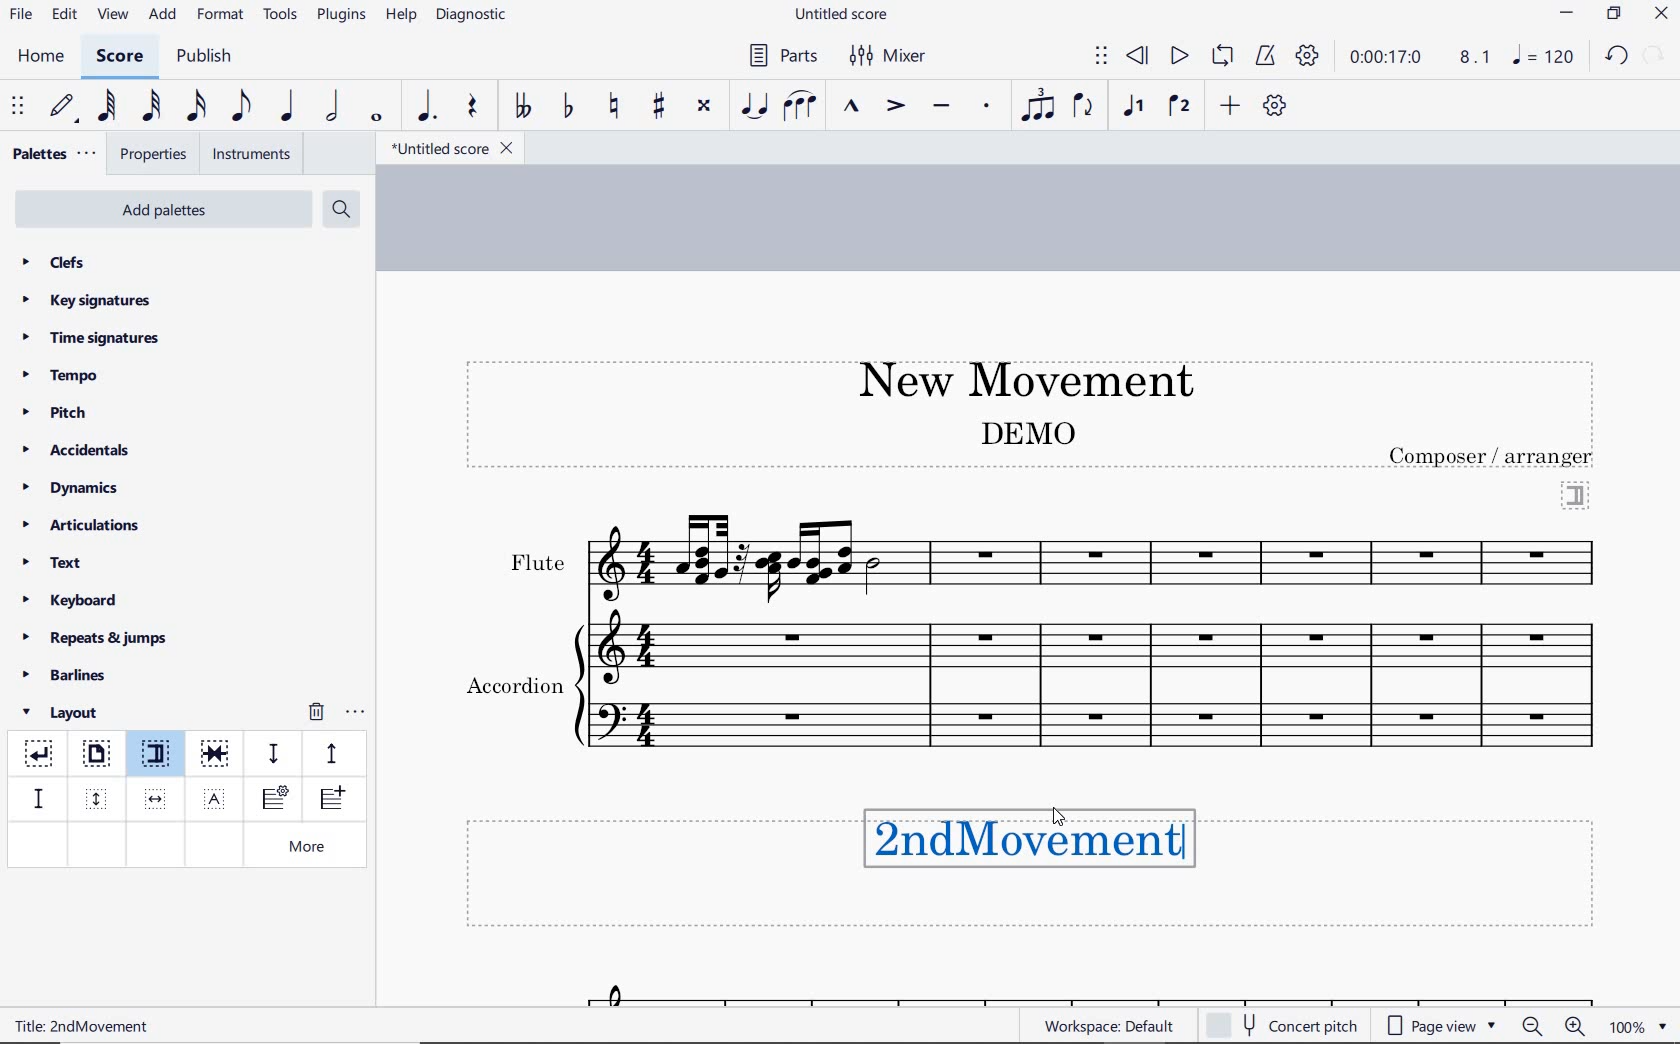 The height and width of the screenshot is (1044, 1680). I want to click on toggle double-flat, so click(522, 107).